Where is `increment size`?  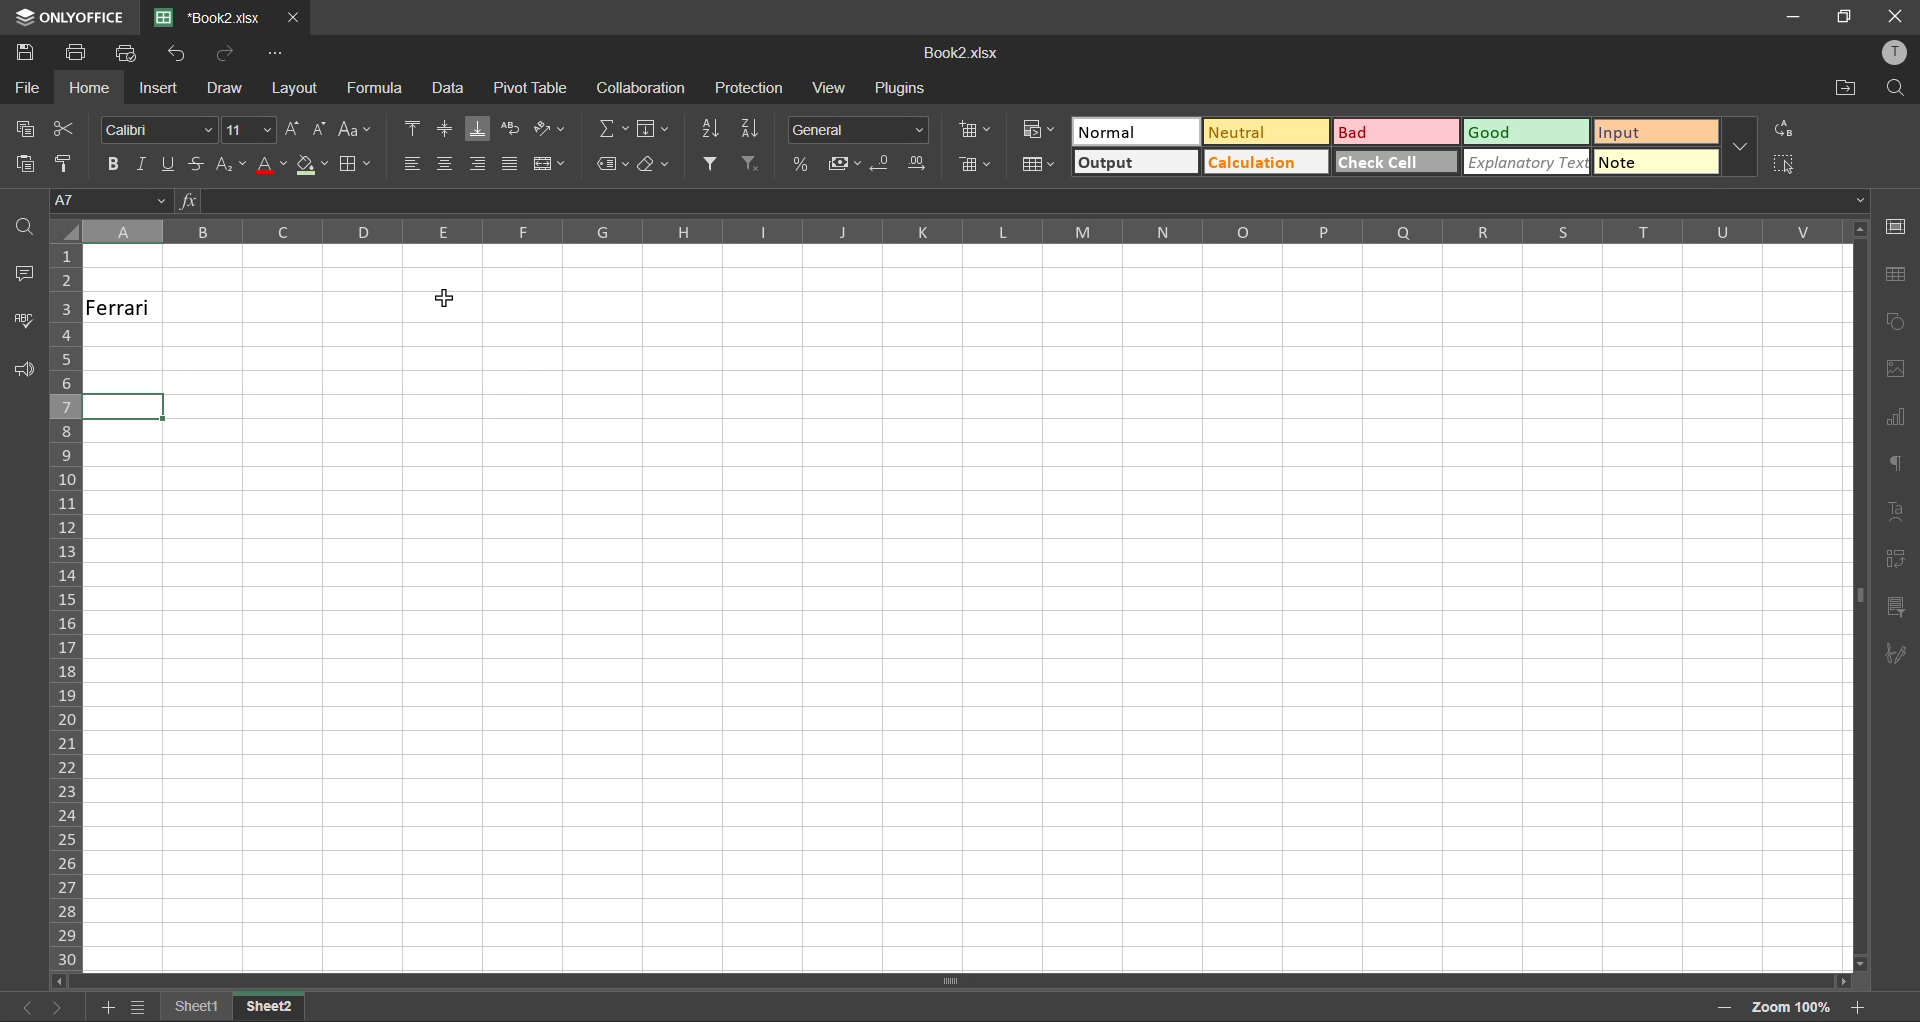
increment size is located at coordinates (295, 133).